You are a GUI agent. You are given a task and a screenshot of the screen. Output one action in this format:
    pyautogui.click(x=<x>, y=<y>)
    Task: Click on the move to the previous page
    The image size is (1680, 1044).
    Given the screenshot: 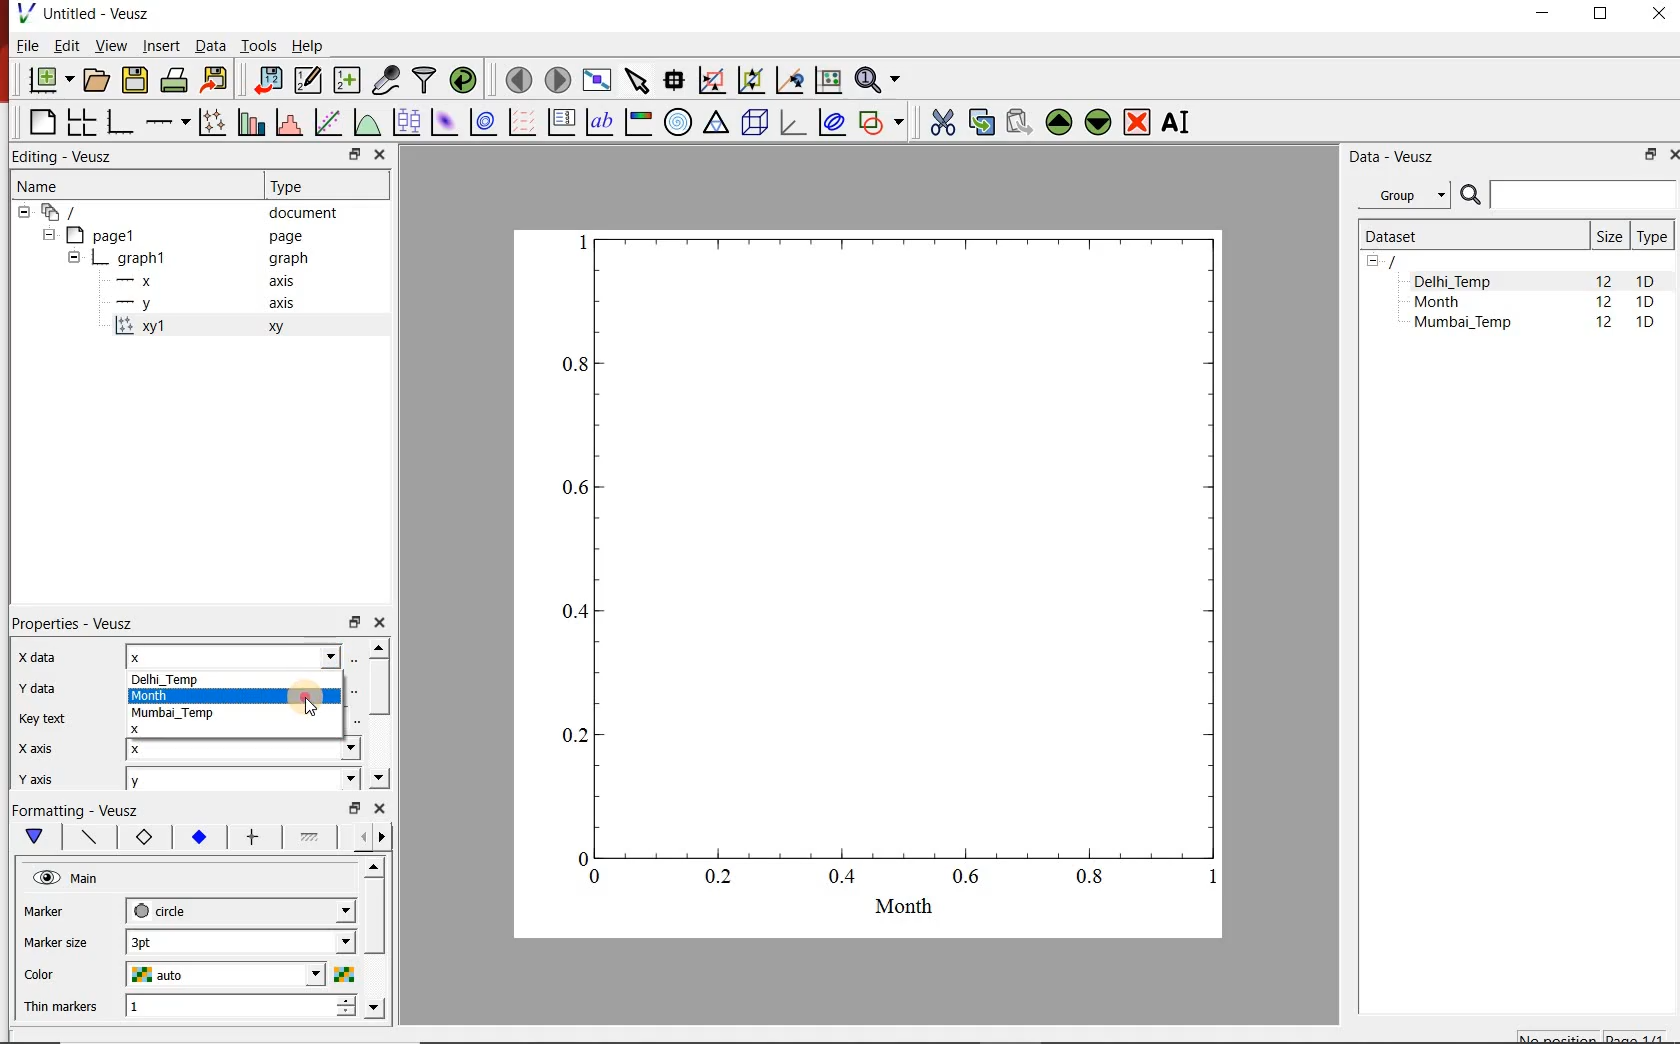 What is the action you would take?
    pyautogui.click(x=518, y=79)
    